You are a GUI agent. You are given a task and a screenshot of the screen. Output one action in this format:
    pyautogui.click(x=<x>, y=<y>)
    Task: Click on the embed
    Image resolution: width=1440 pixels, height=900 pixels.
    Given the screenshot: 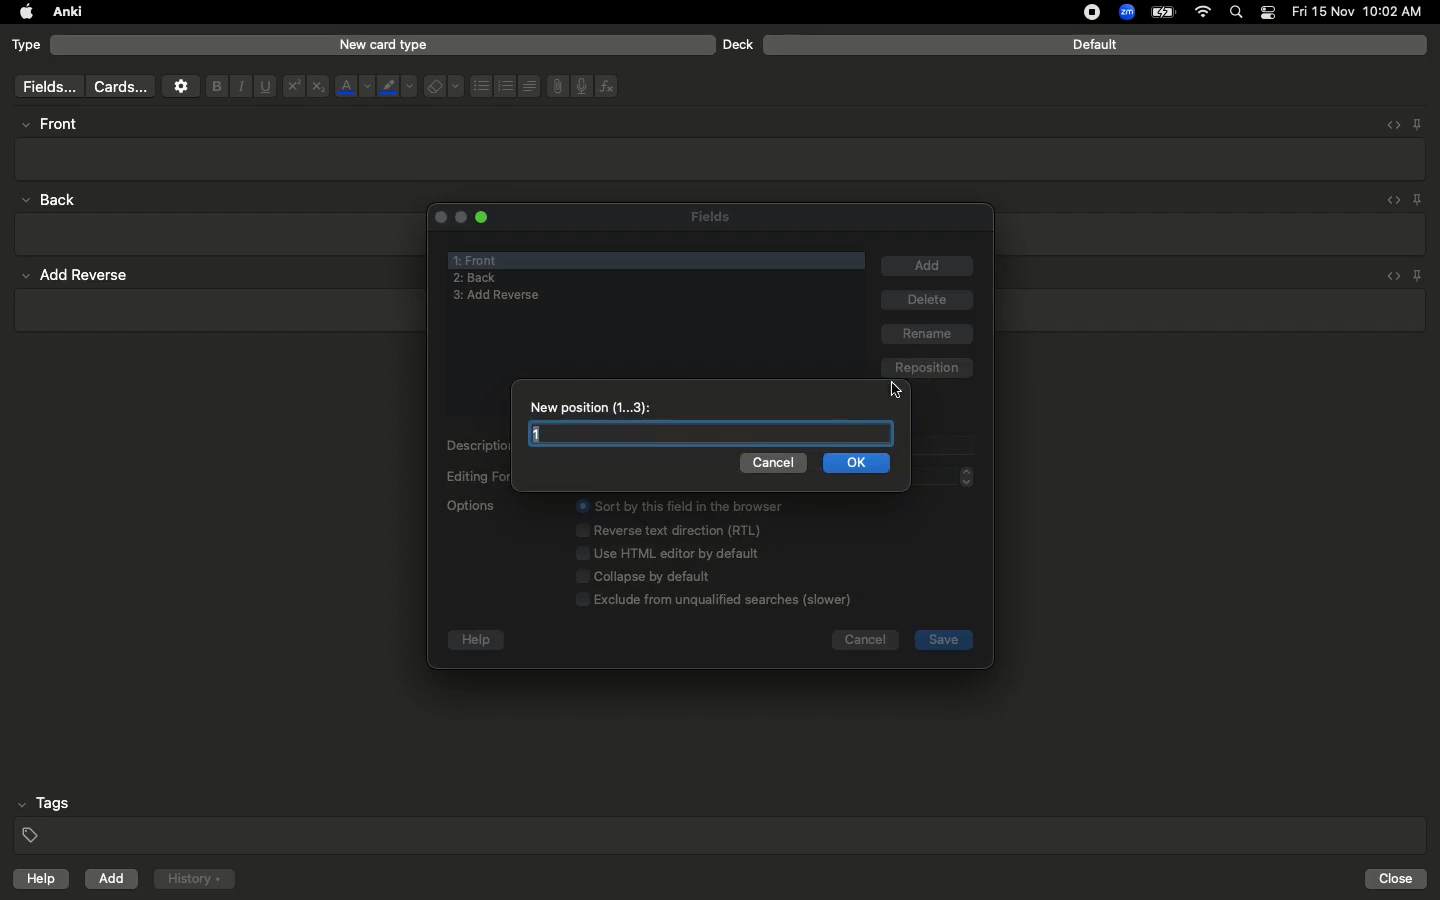 What is the action you would take?
    pyautogui.click(x=1391, y=274)
    